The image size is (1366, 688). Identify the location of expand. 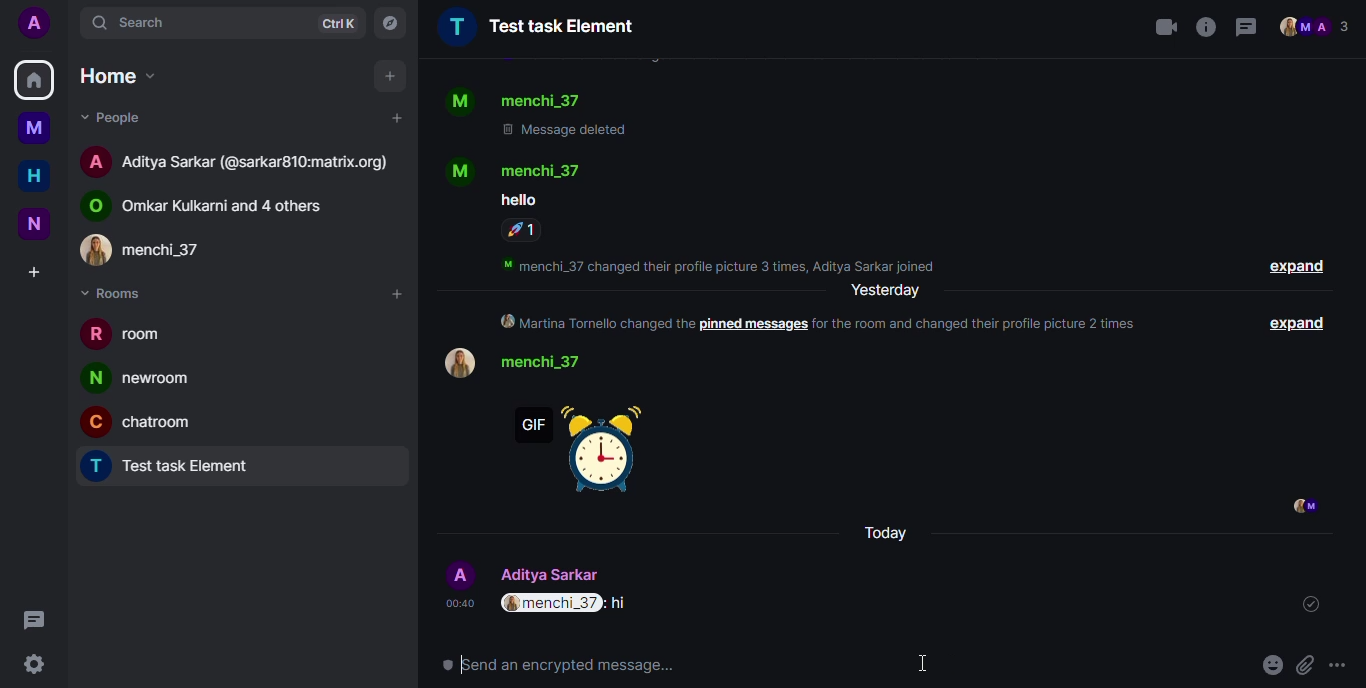
(1299, 323).